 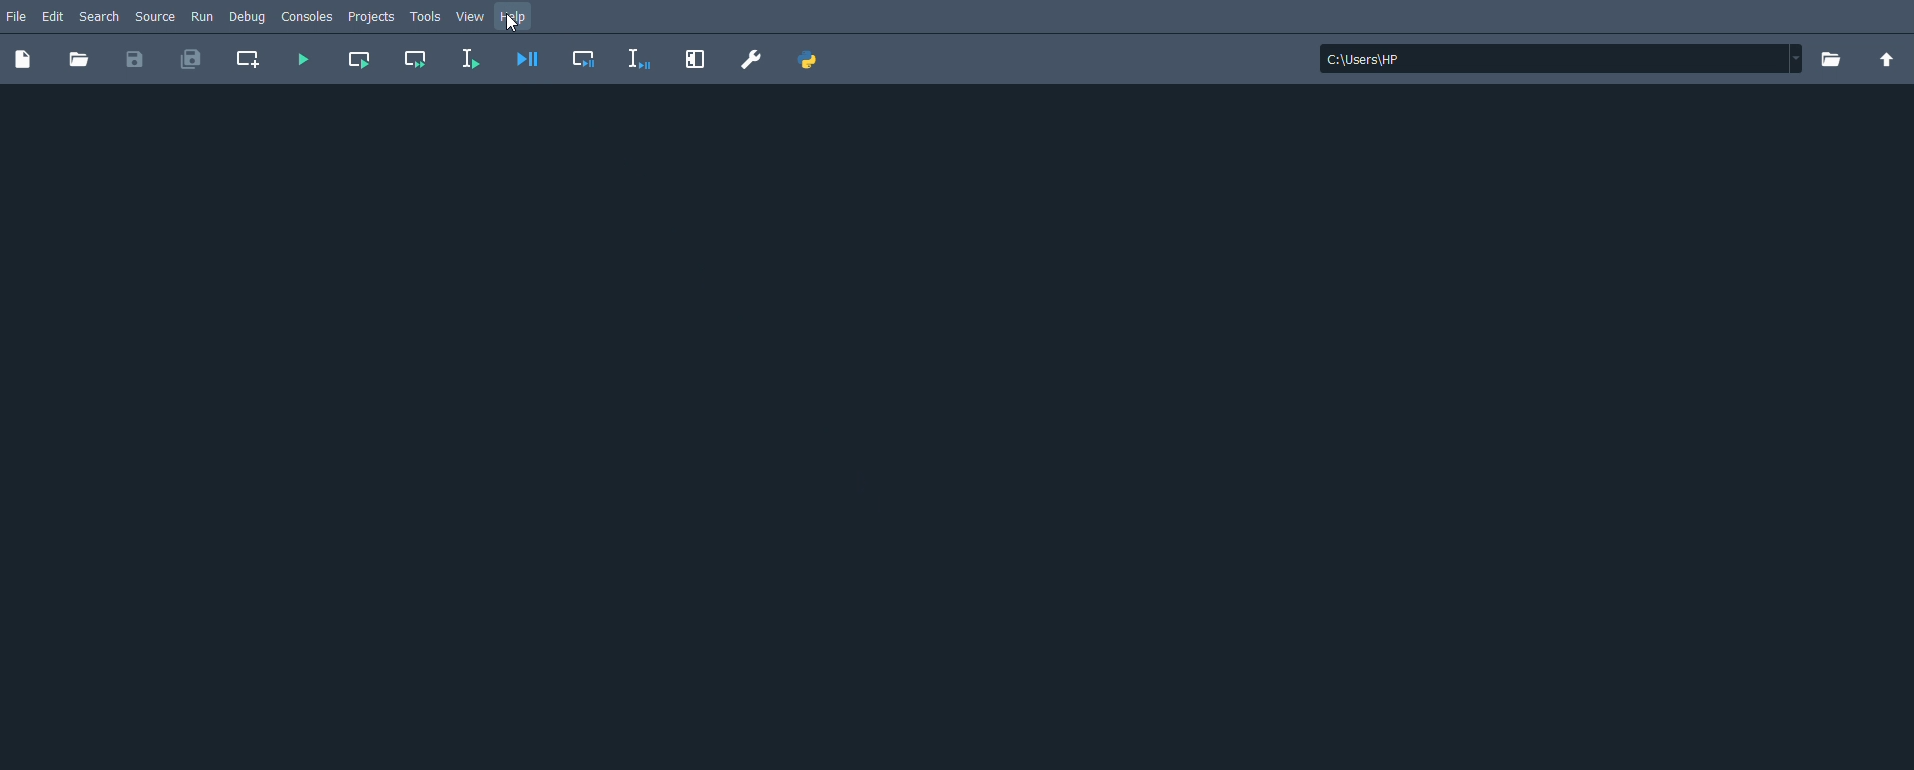 I want to click on File location, so click(x=1562, y=59).